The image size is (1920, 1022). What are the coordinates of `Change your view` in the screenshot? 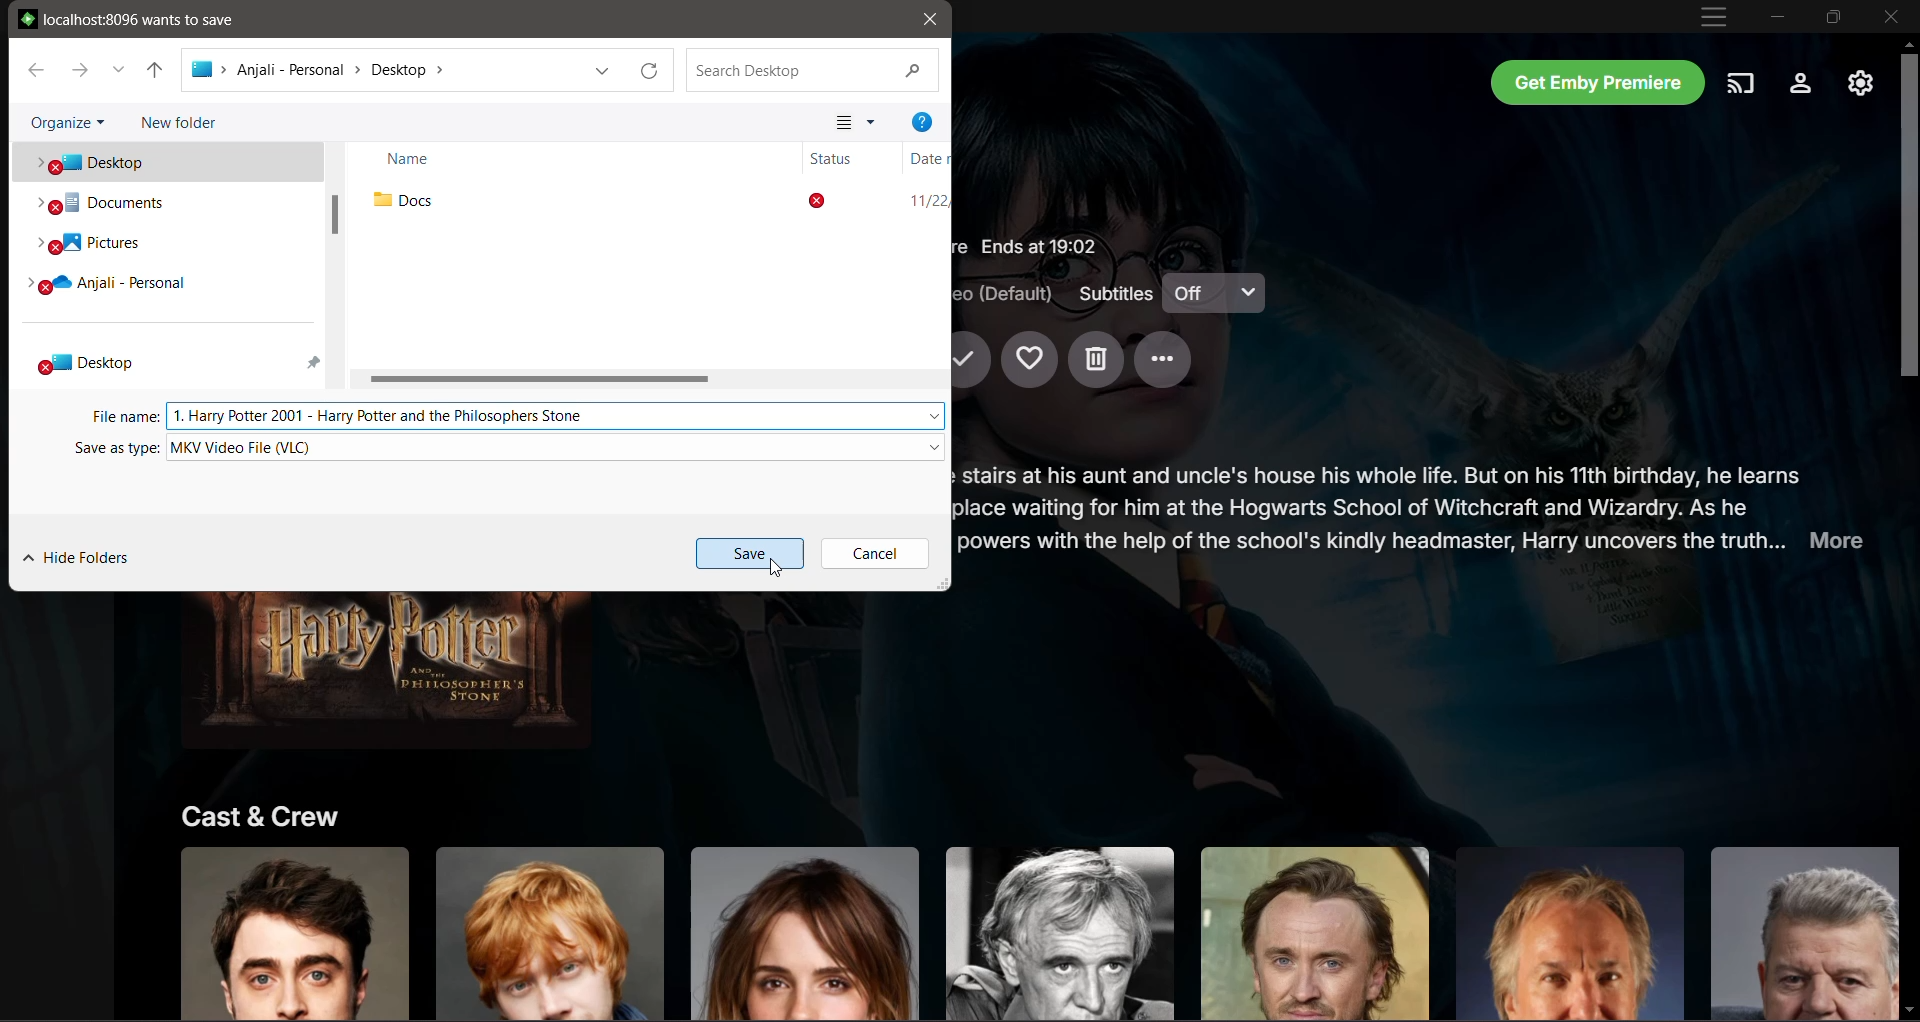 It's located at (851, 123).